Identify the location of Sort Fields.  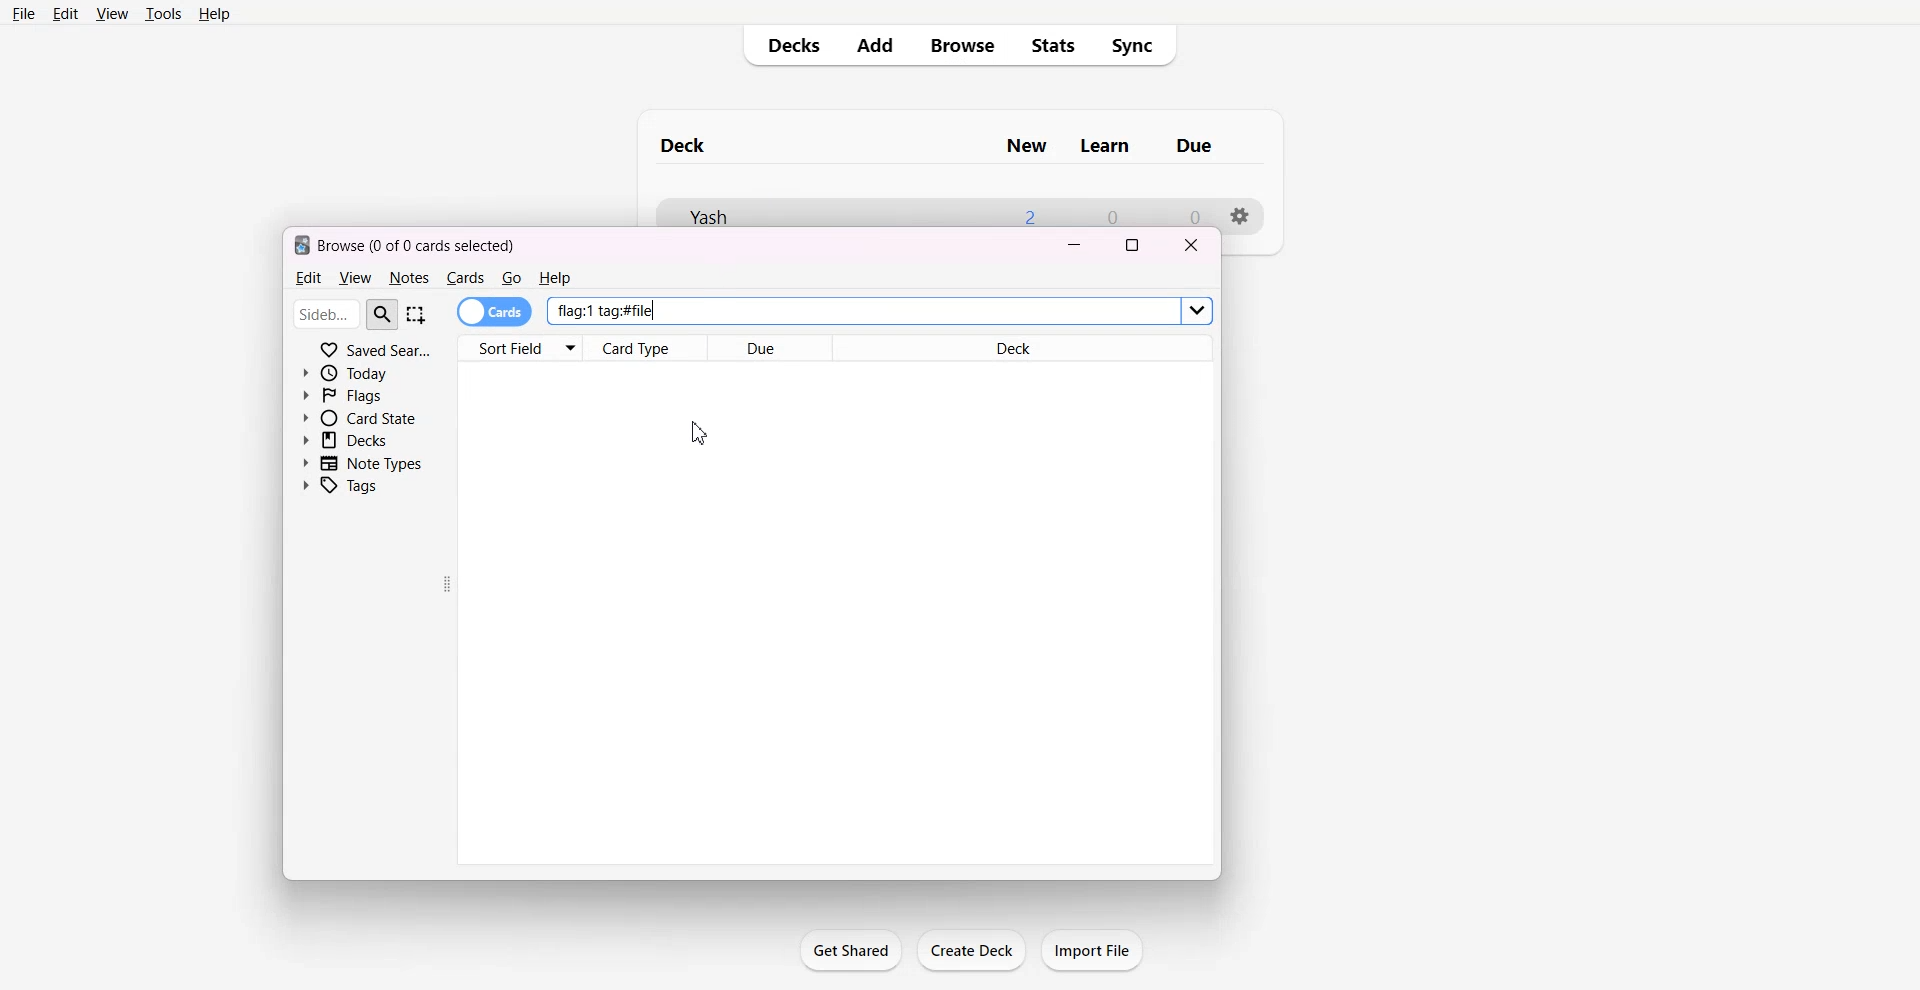
(520, 349).